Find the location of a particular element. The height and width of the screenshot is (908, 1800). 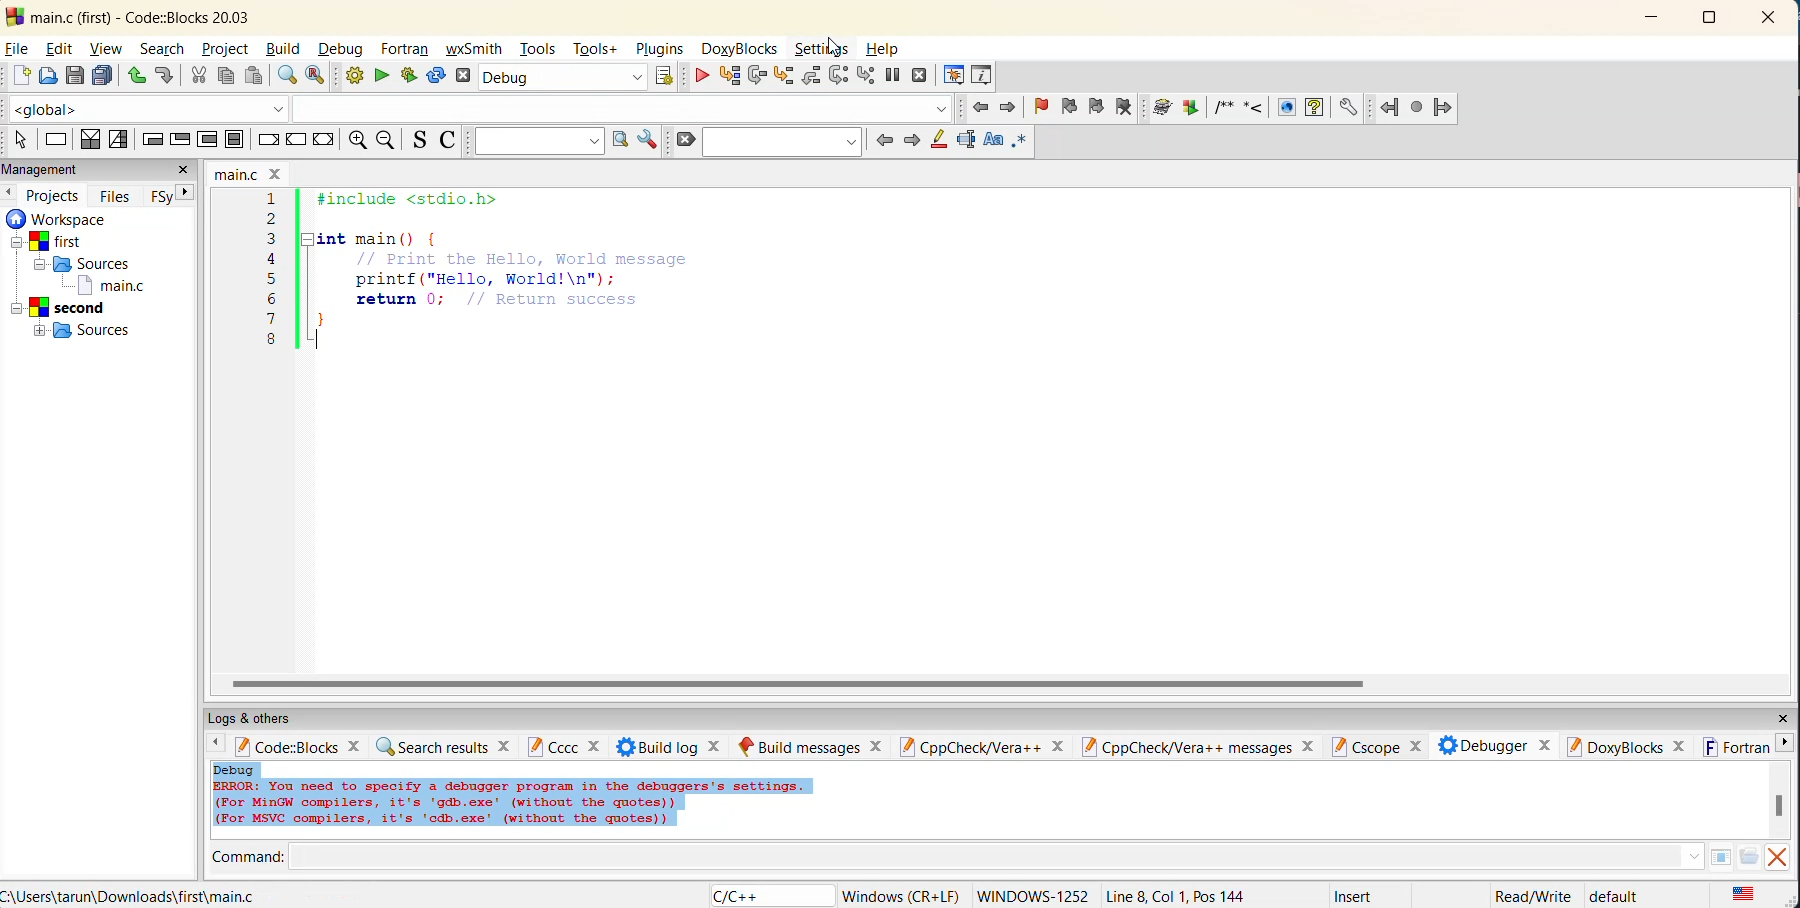

rebuild is located at coordinates (437, 77).